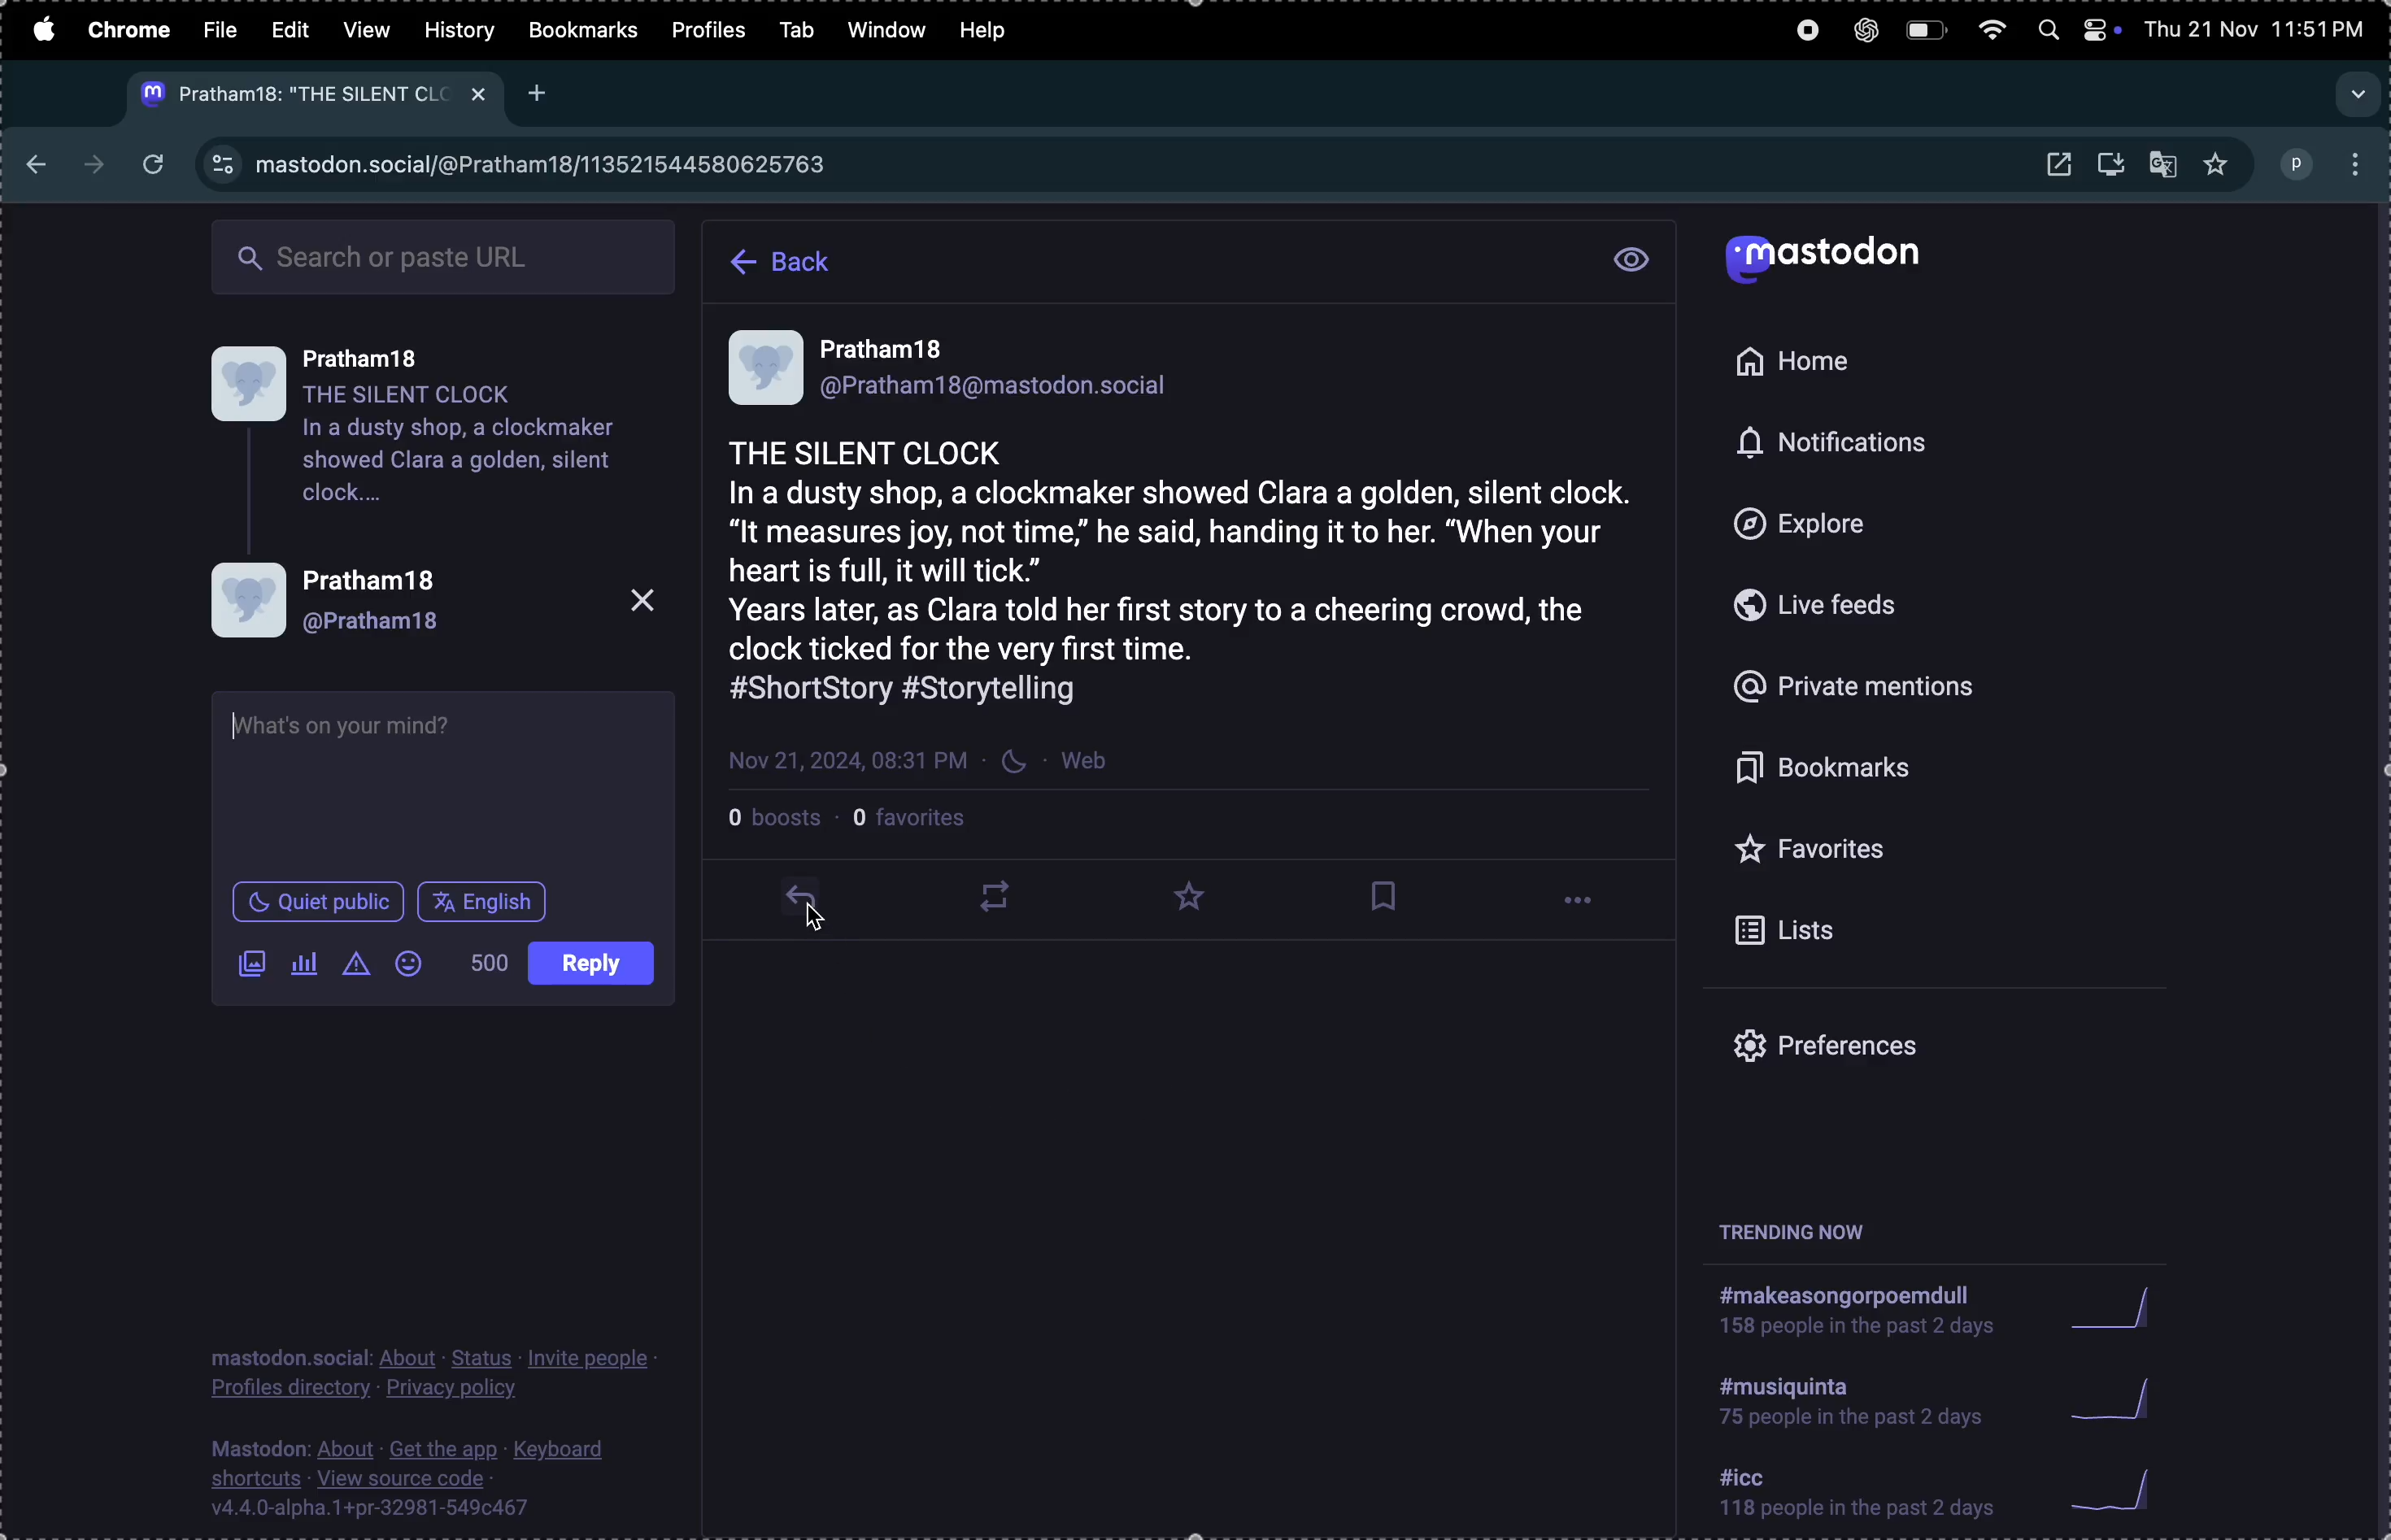  Describe the element at coordinates (358, 962) in the screenshot. I see `content warning` at that location.